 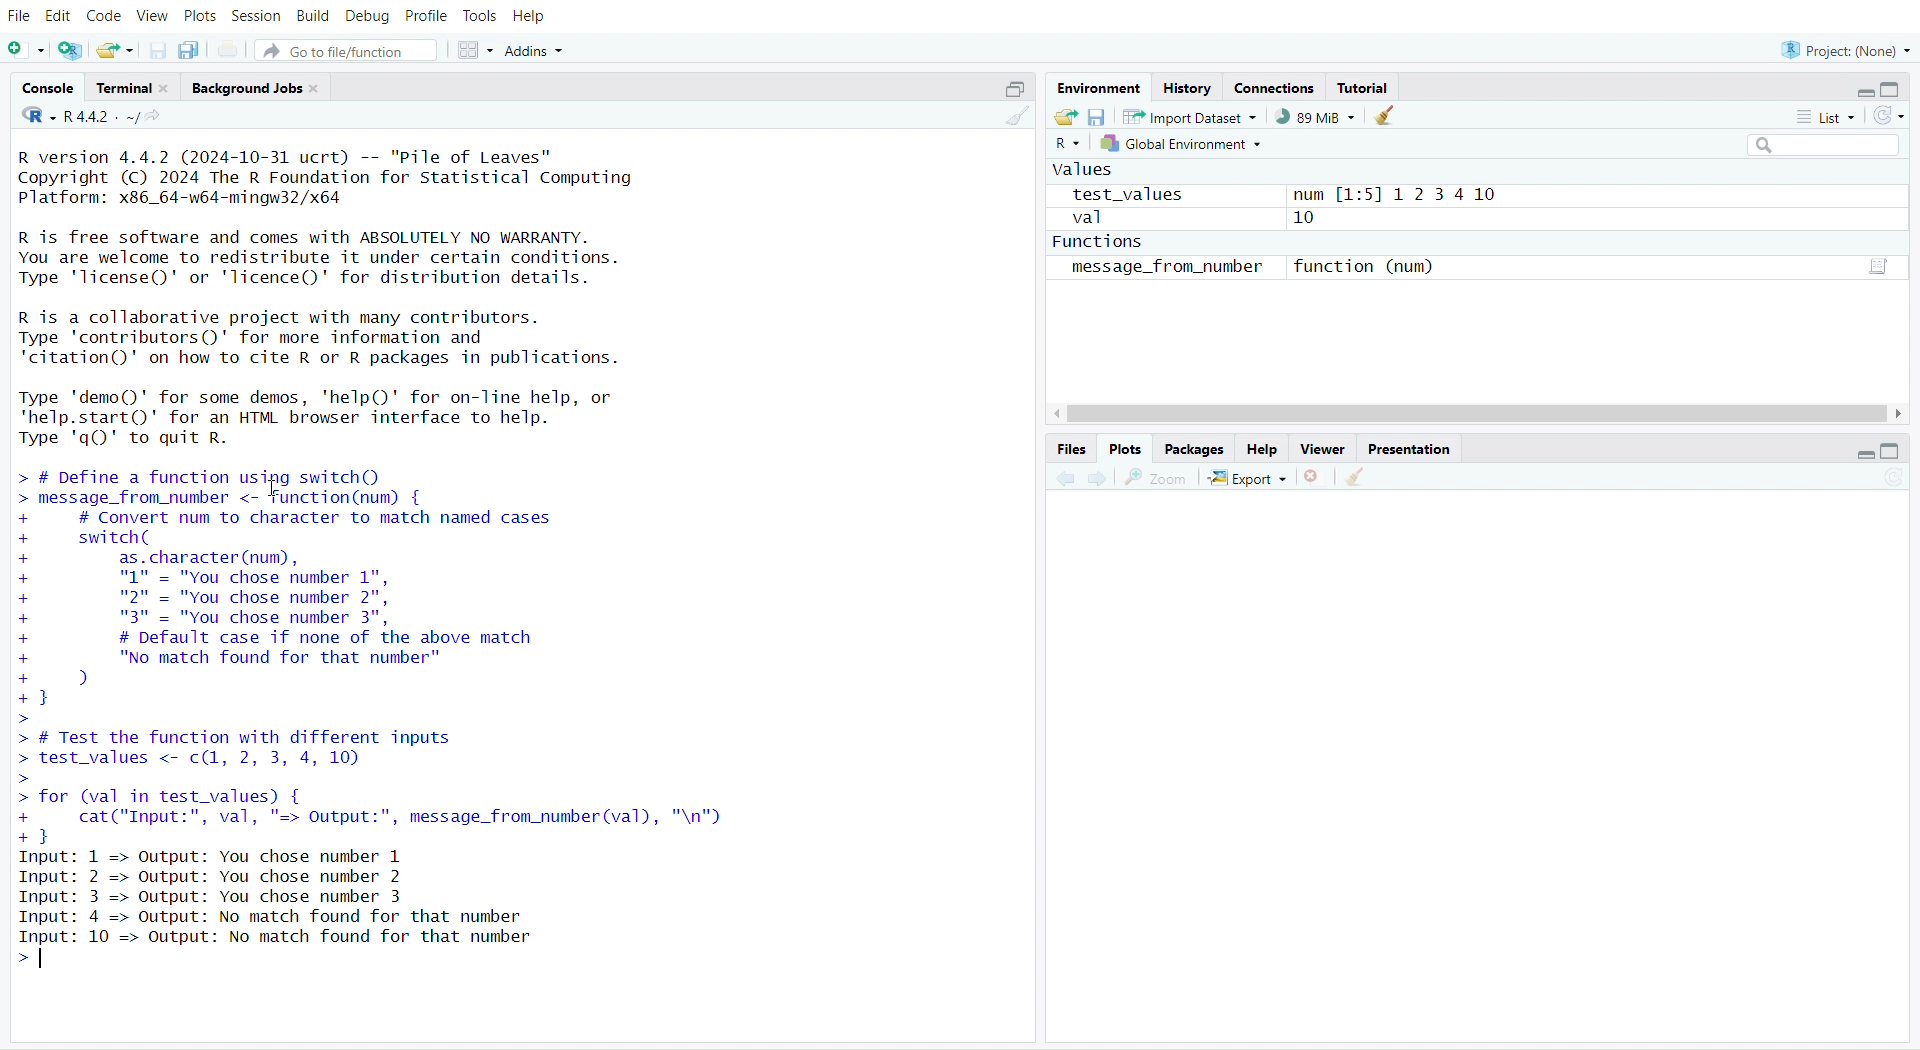 I want to click on File, so click(x=18, y=18).